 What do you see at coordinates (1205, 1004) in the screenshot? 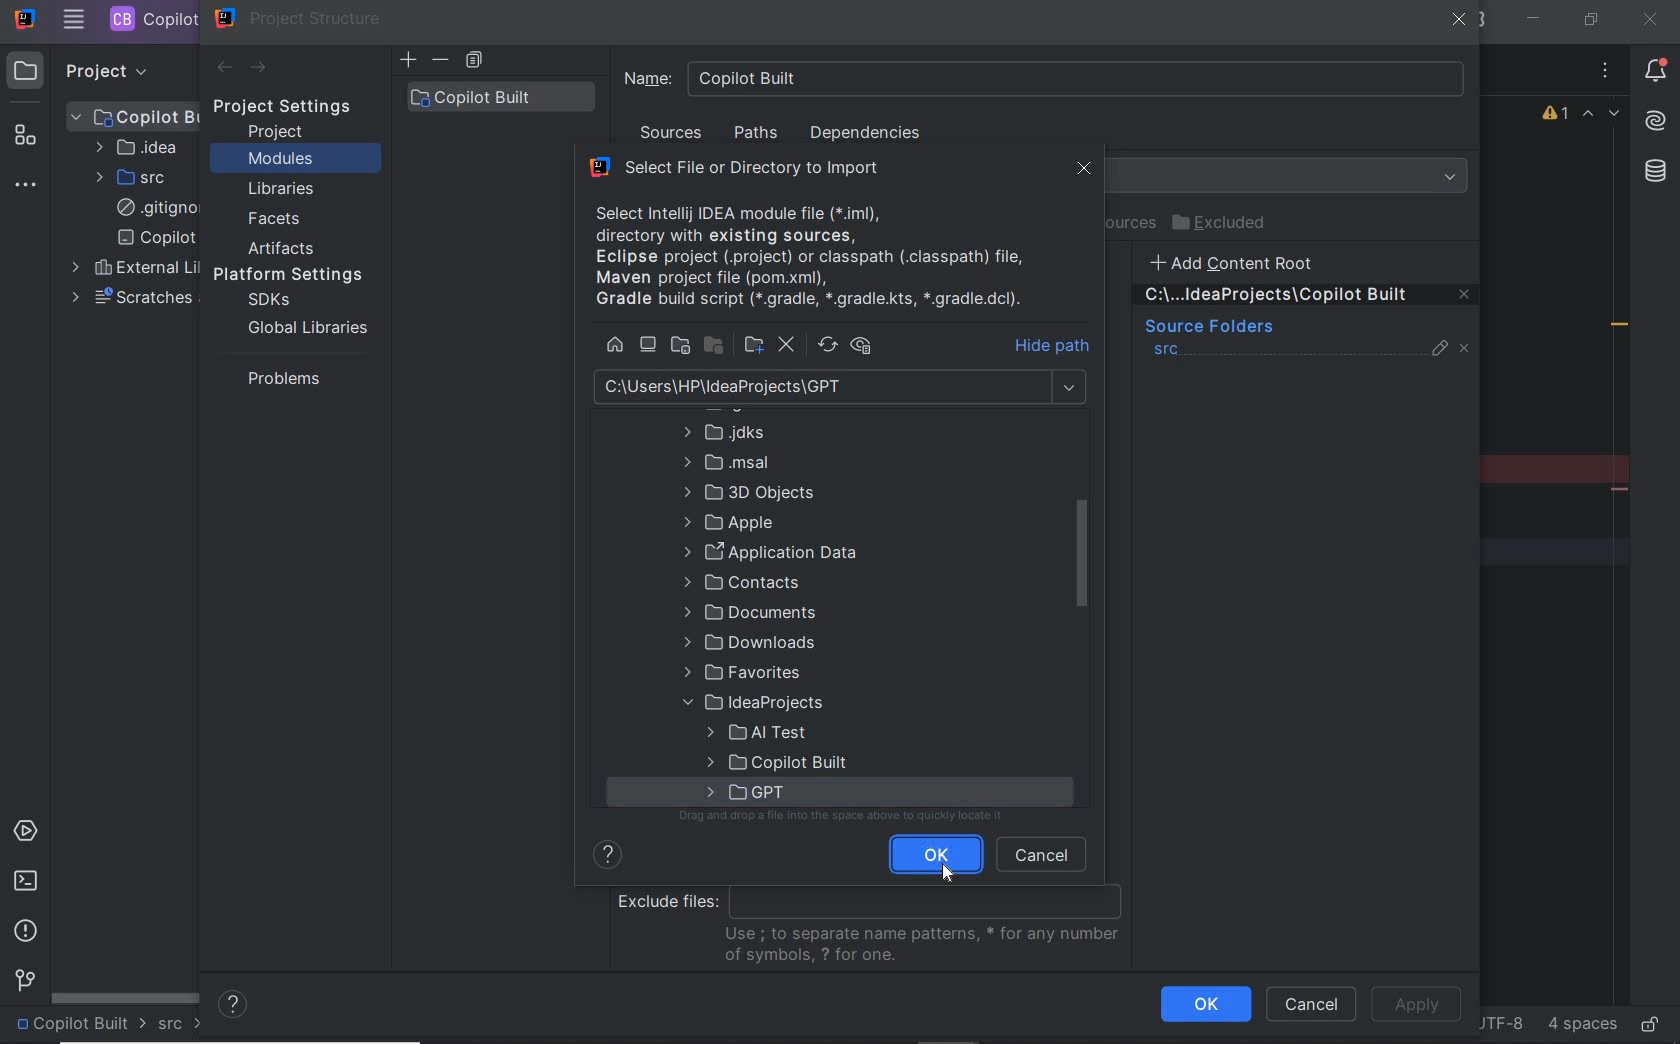
I see `ok` at bounding box center [1205, 1004].